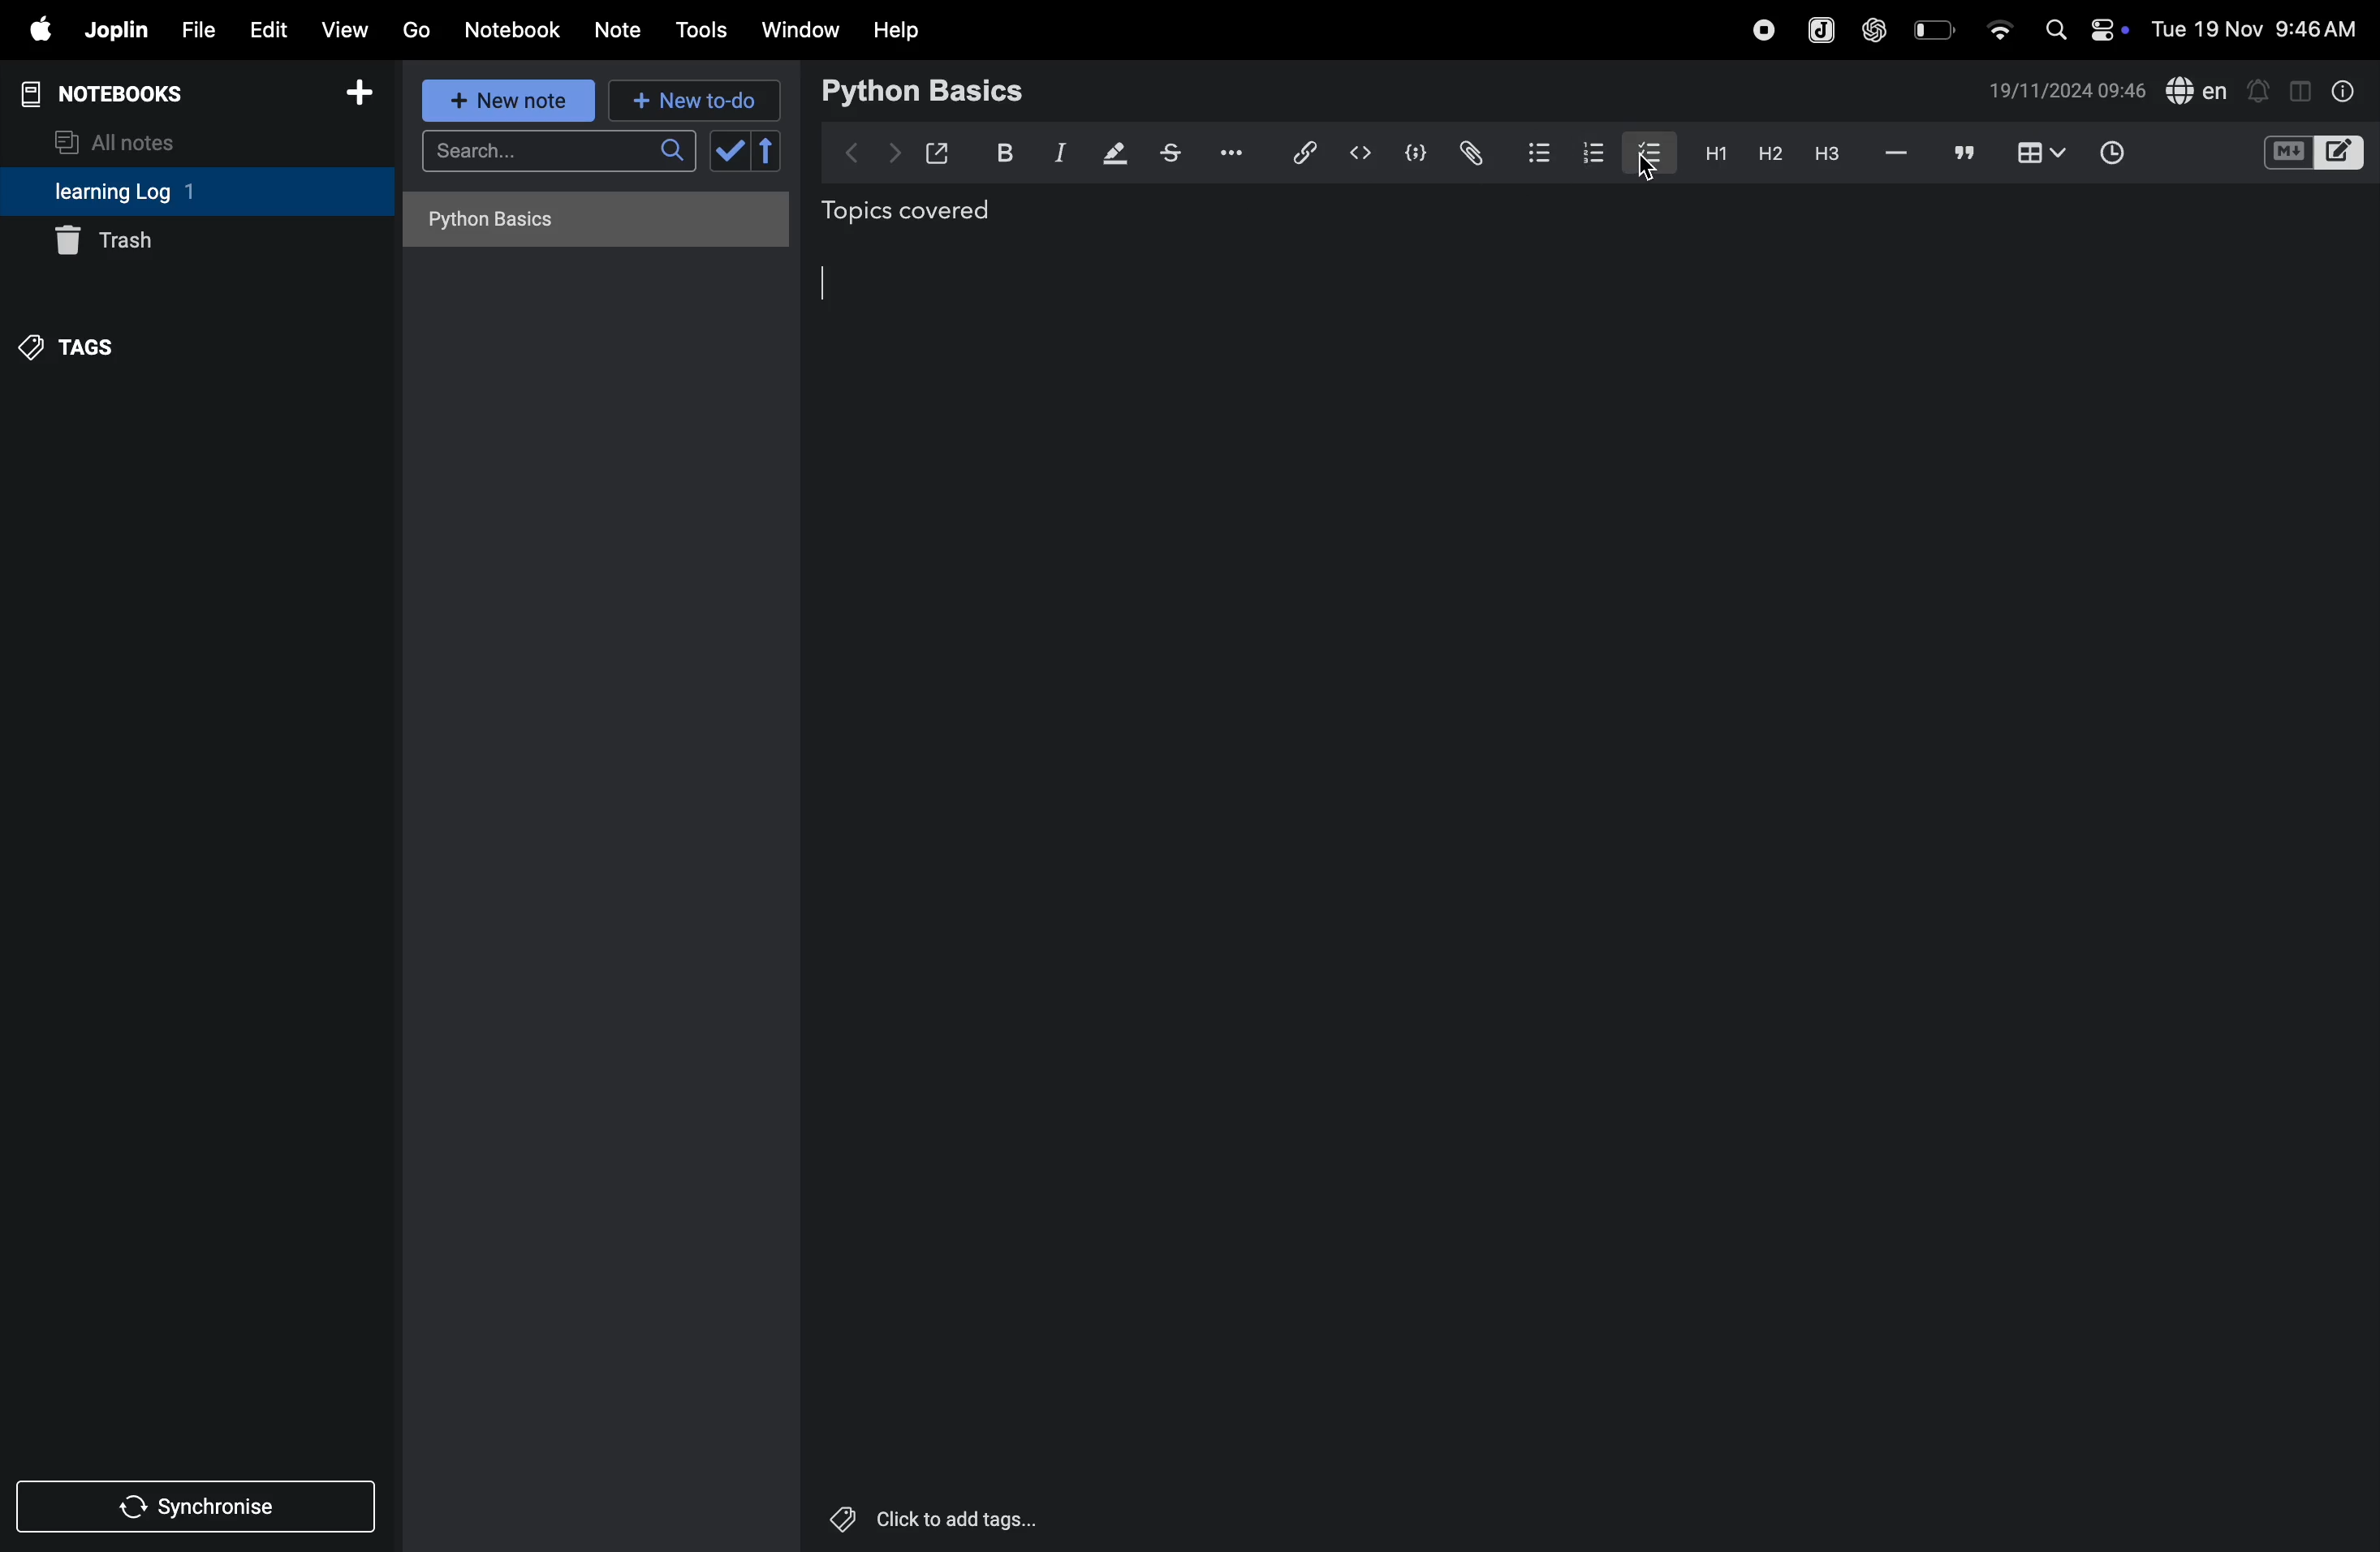 This screenshot has width=2380, height=1552. Describe the element at coordinates (1936, 28) in the screenshot. I see `battery` at that location.